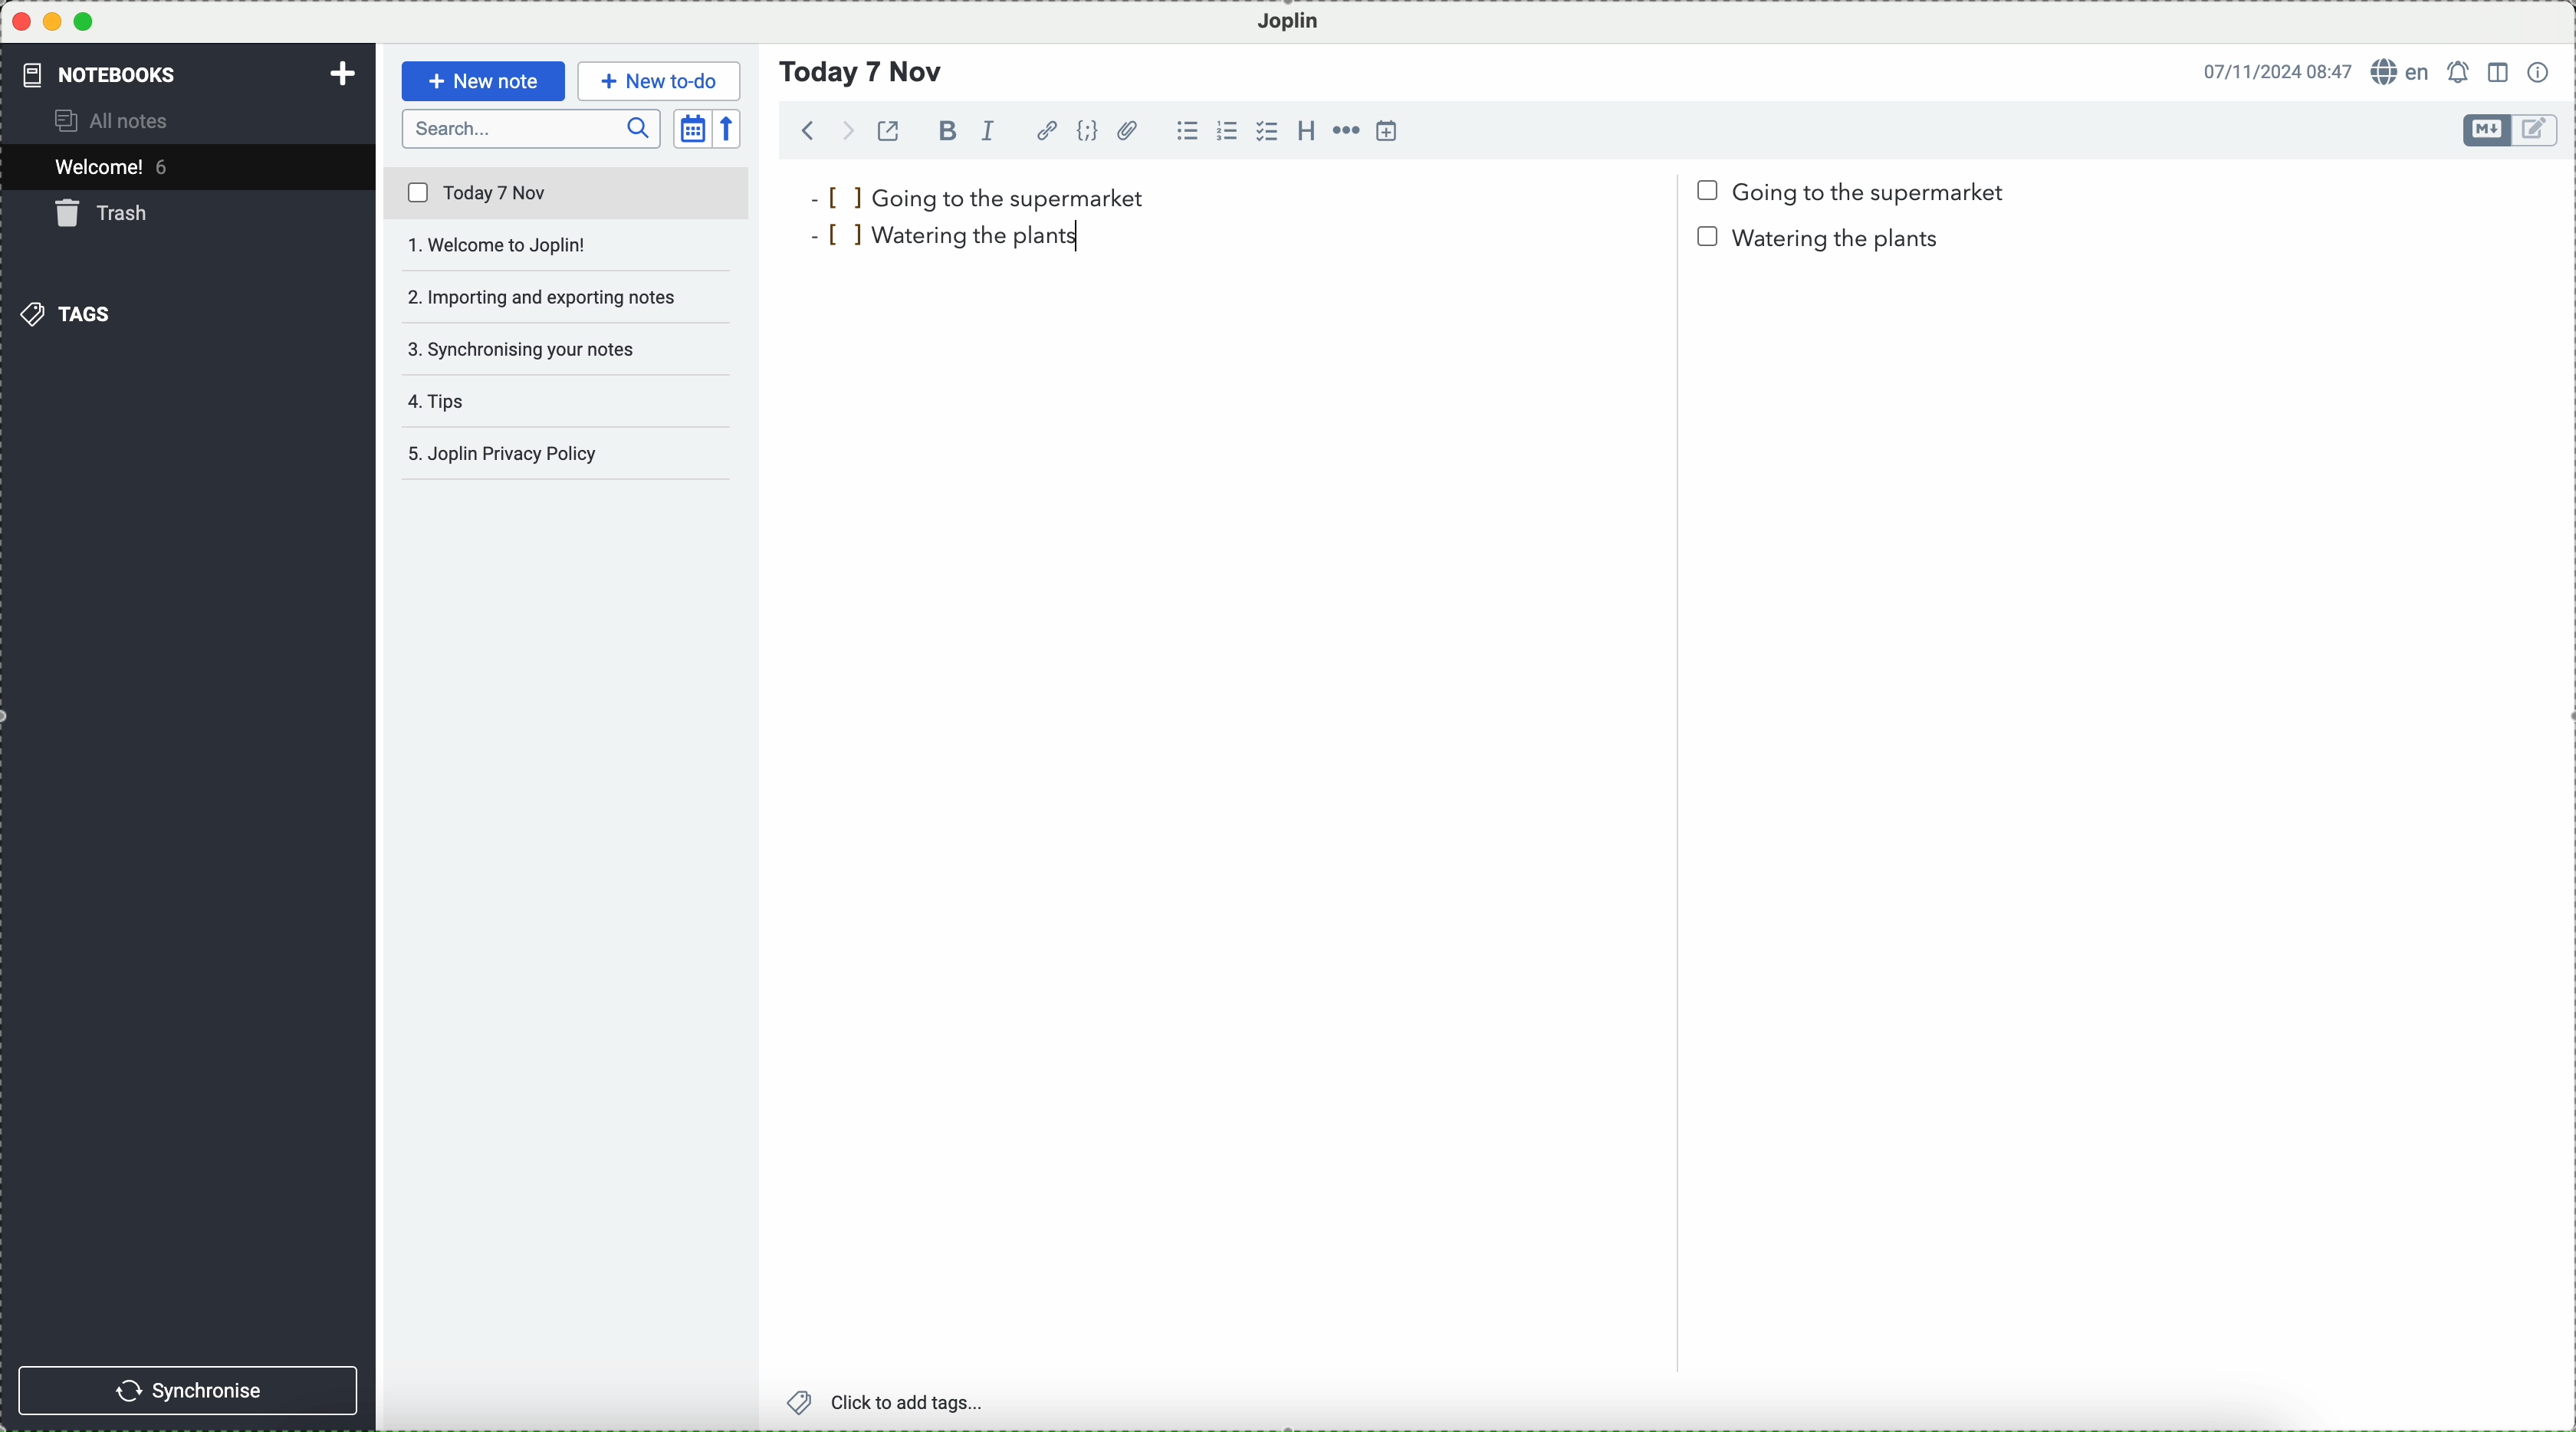 Image resolution: width=2576 pixels, height=1432 pixels. I want to click on forward, so click(844, 130).